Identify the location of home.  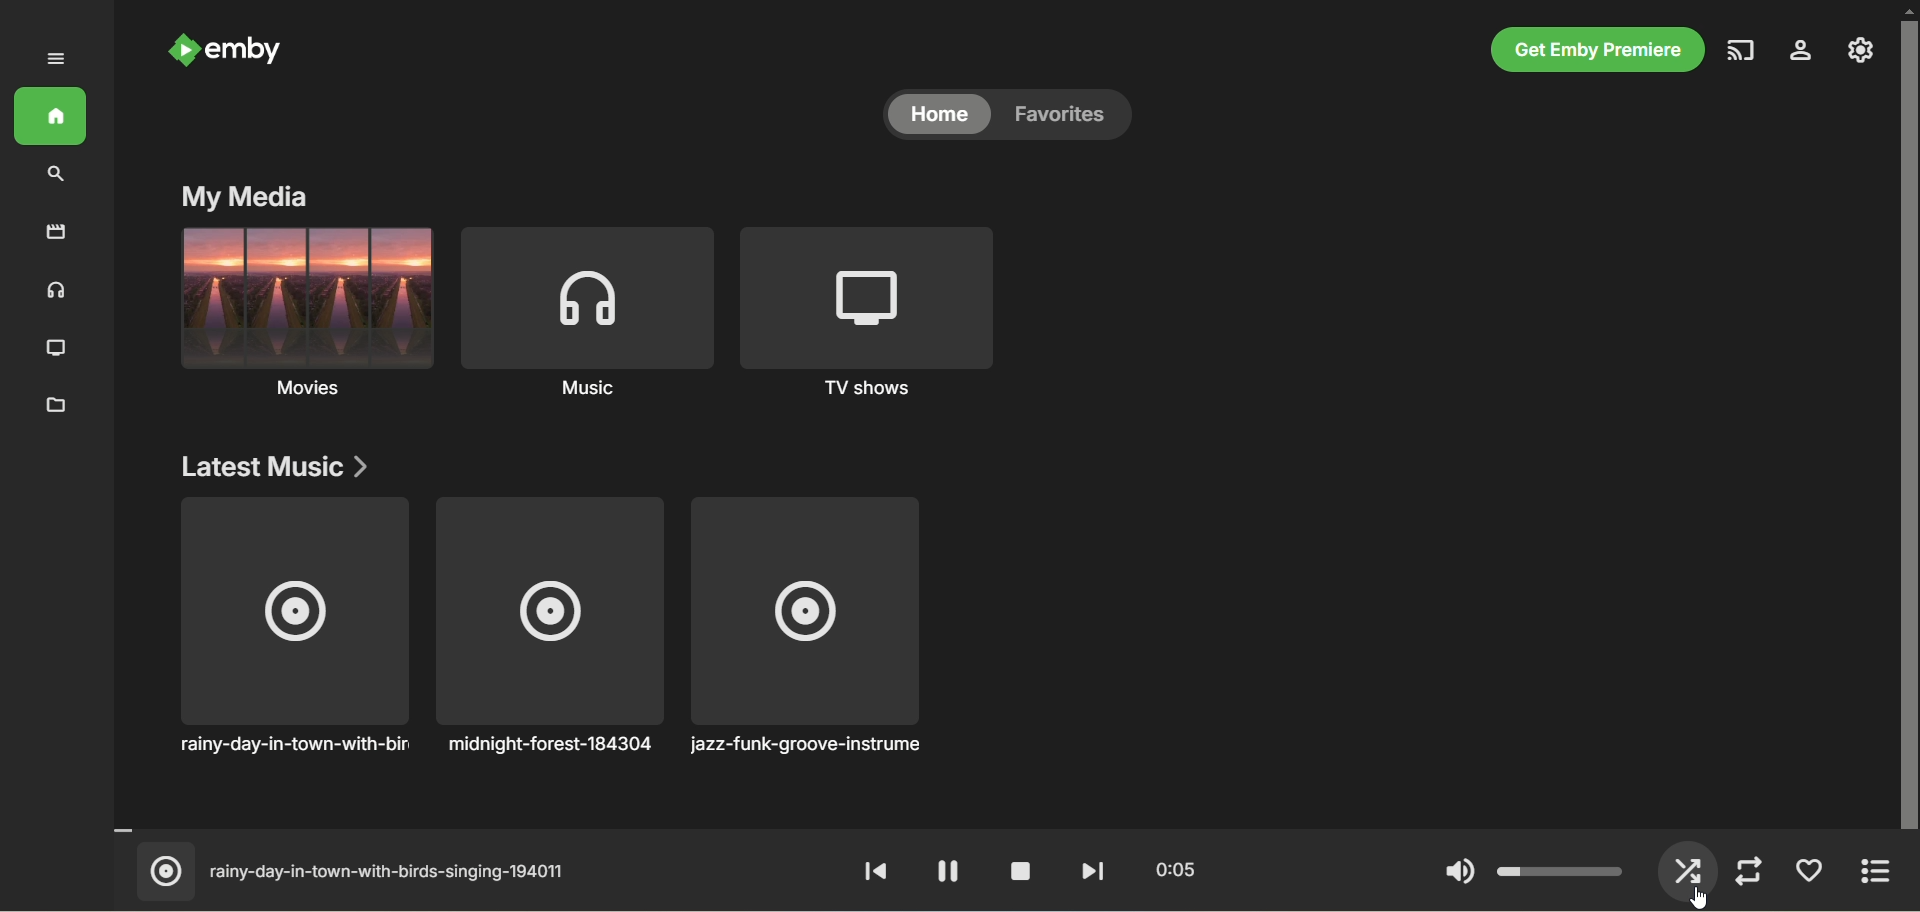
(49, 117).